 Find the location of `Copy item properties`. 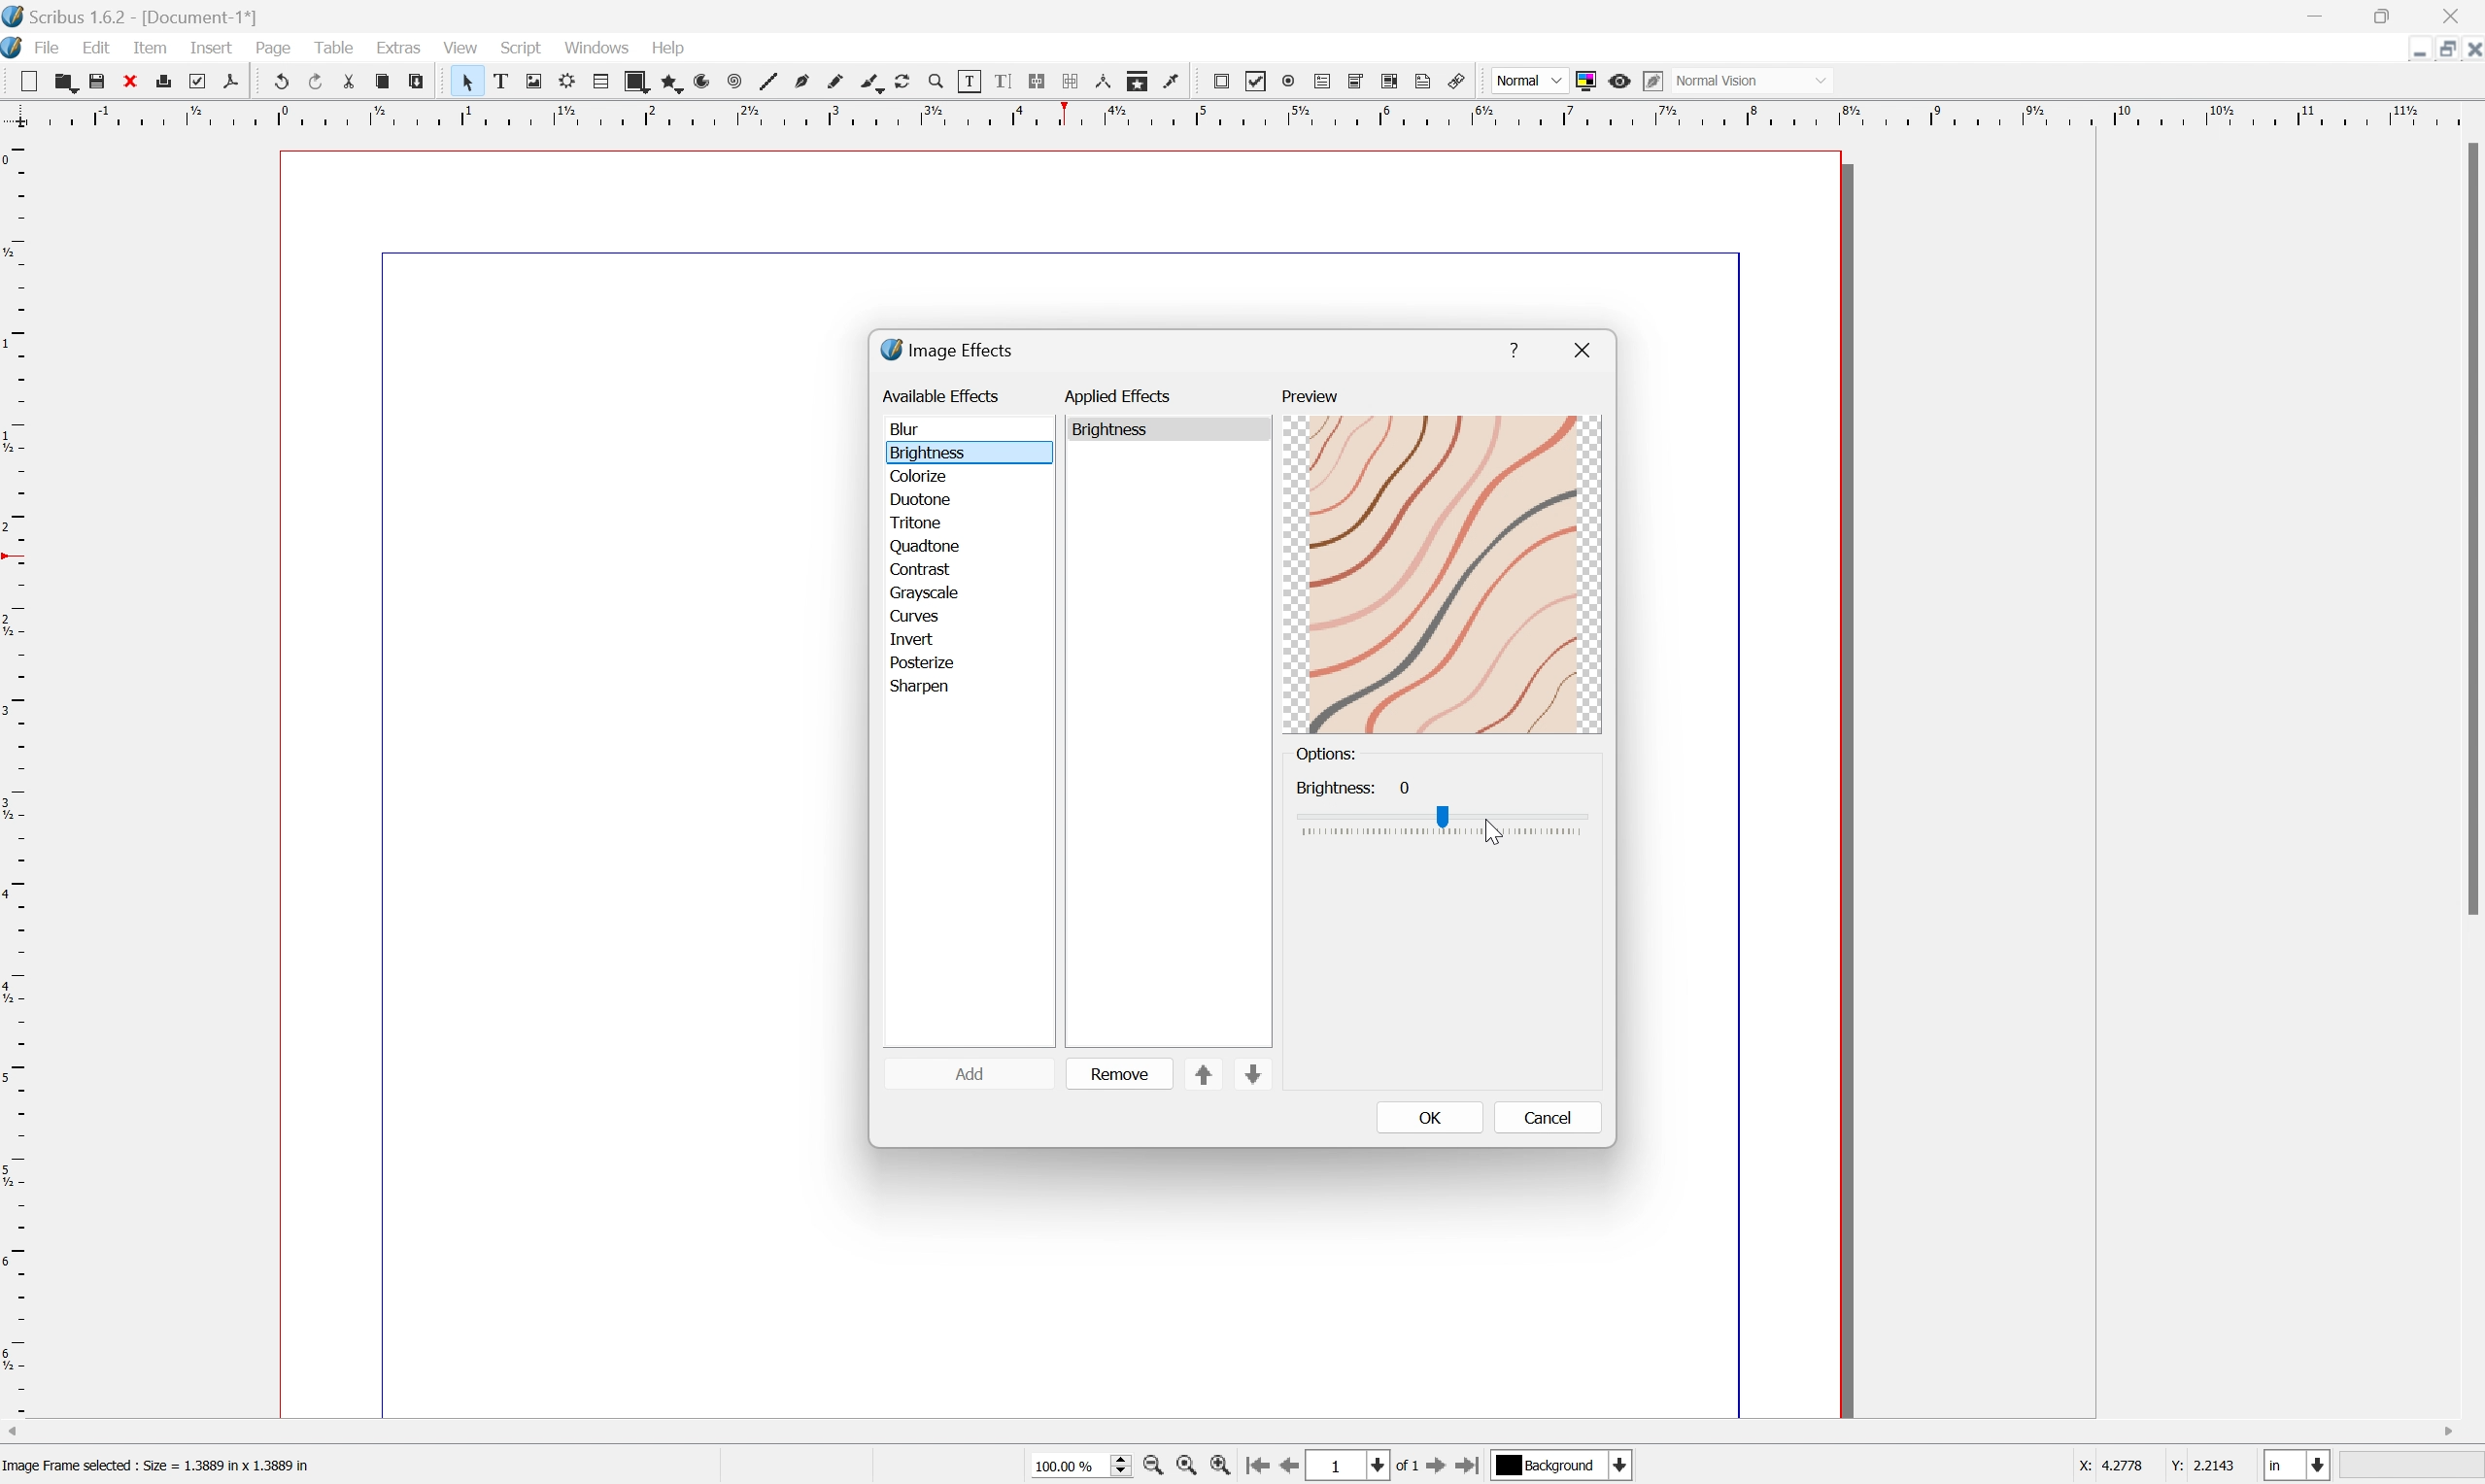

Copy item properties is located at coordinates (1143, 82).